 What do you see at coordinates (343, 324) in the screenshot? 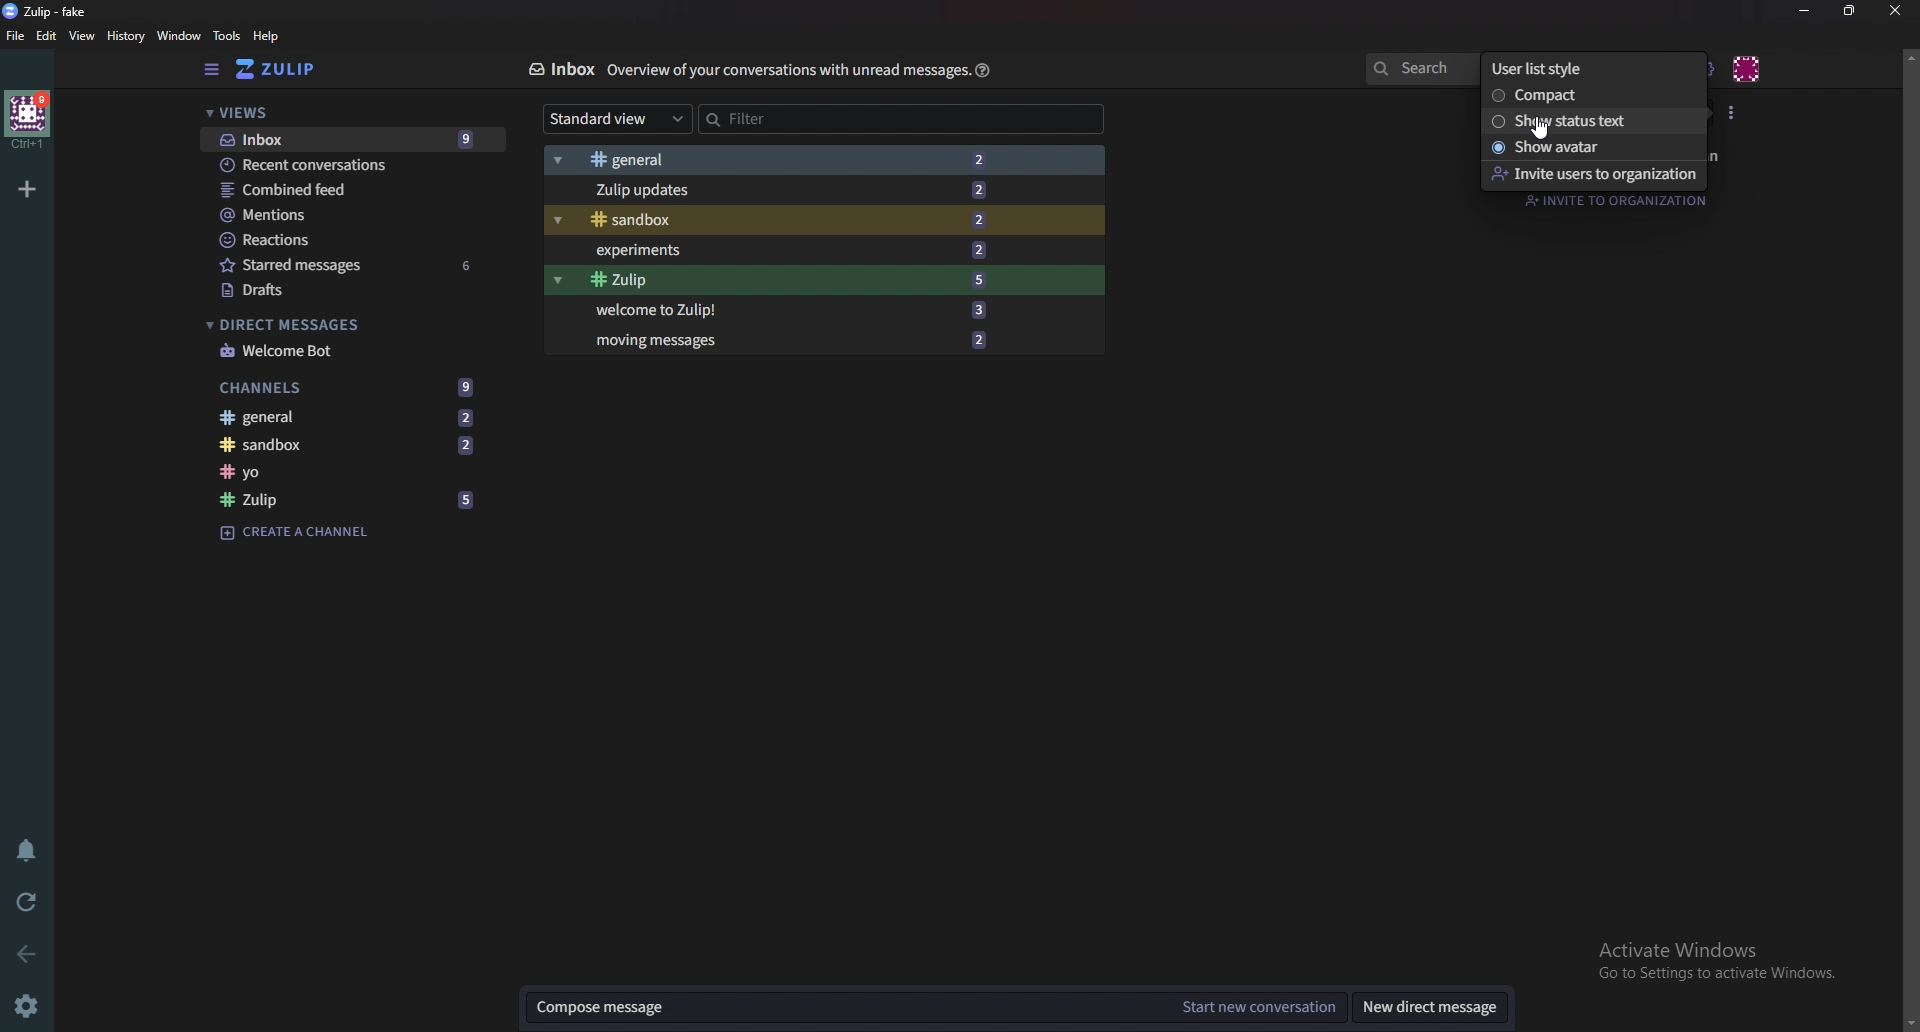
I see `direct messages` at bounding box center [343, 324].